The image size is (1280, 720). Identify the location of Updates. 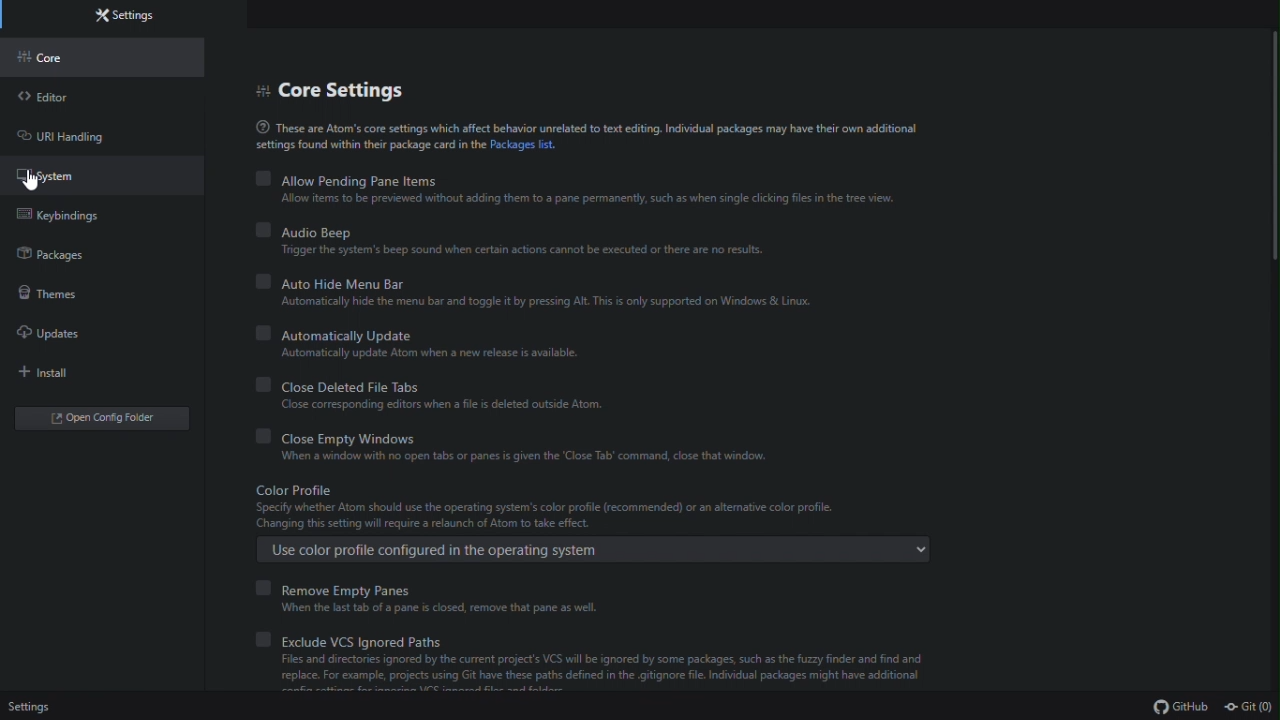
(67, 337).